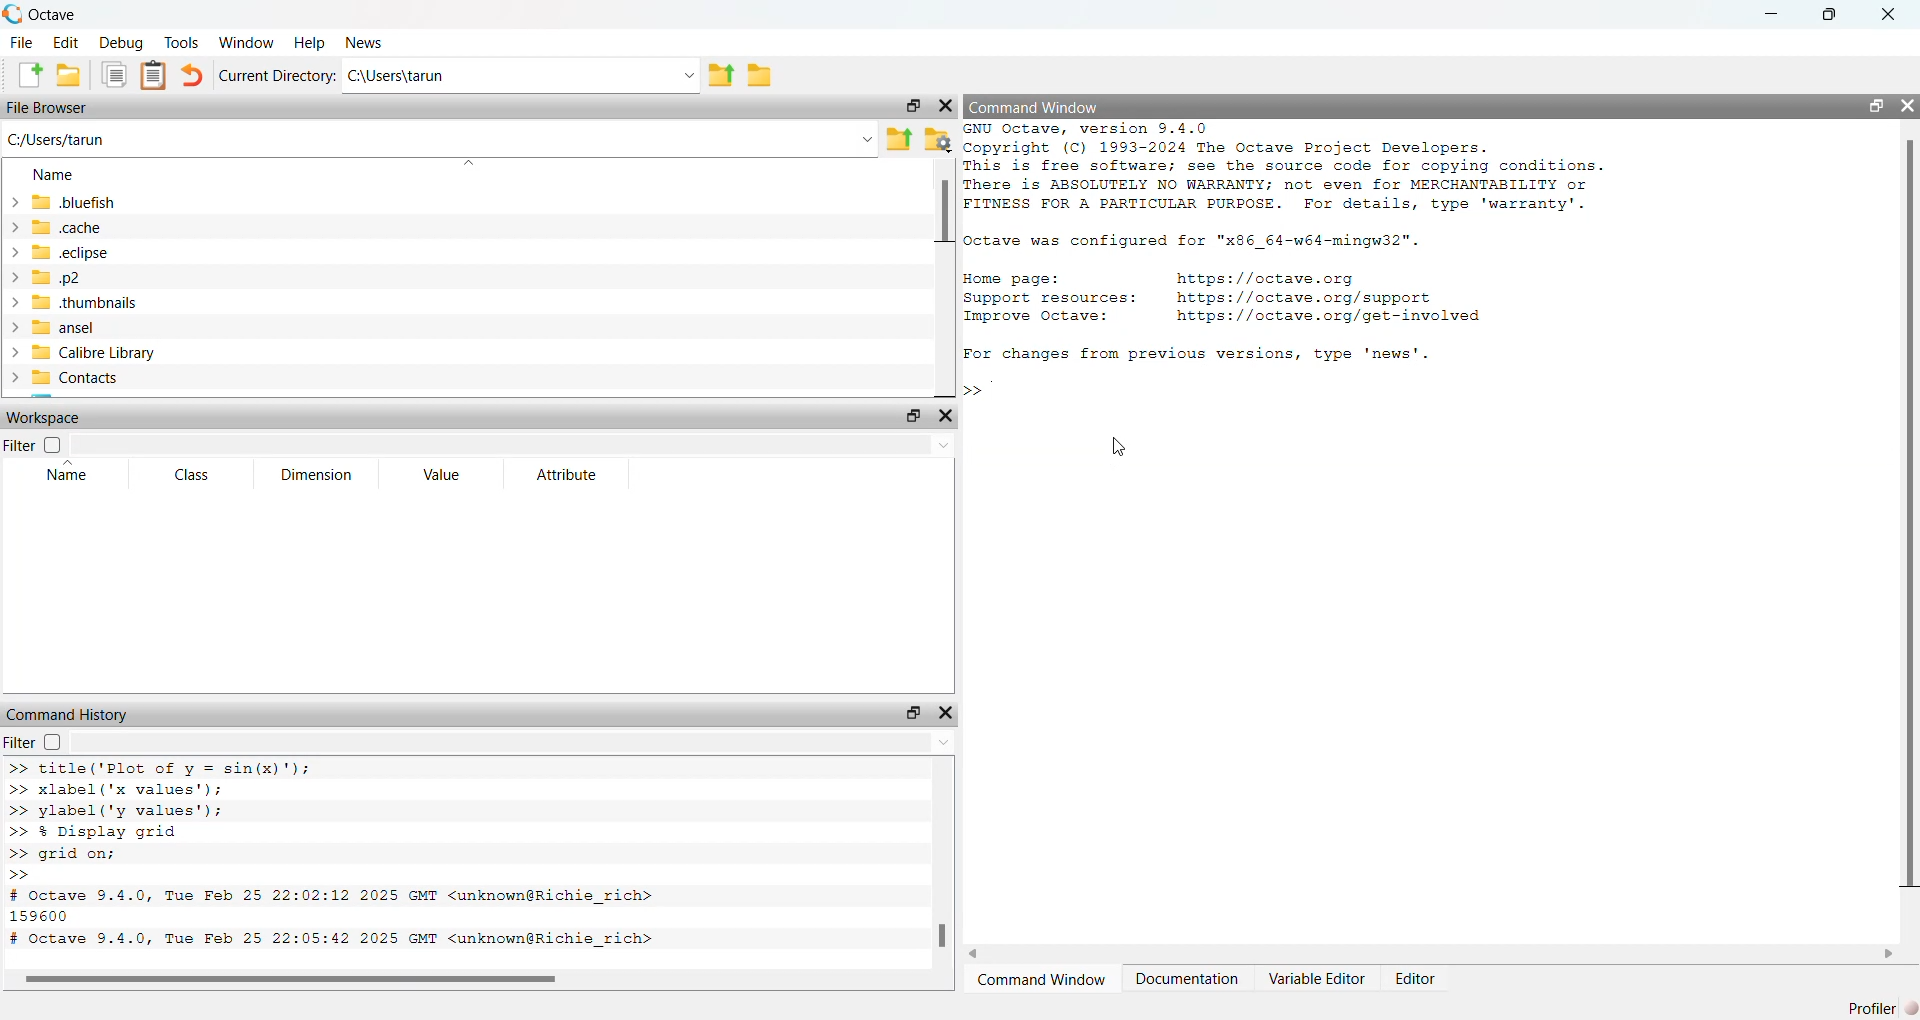 This screenshot has width=1920, height=1020. I want to click on Editor, so click(1418, 979).